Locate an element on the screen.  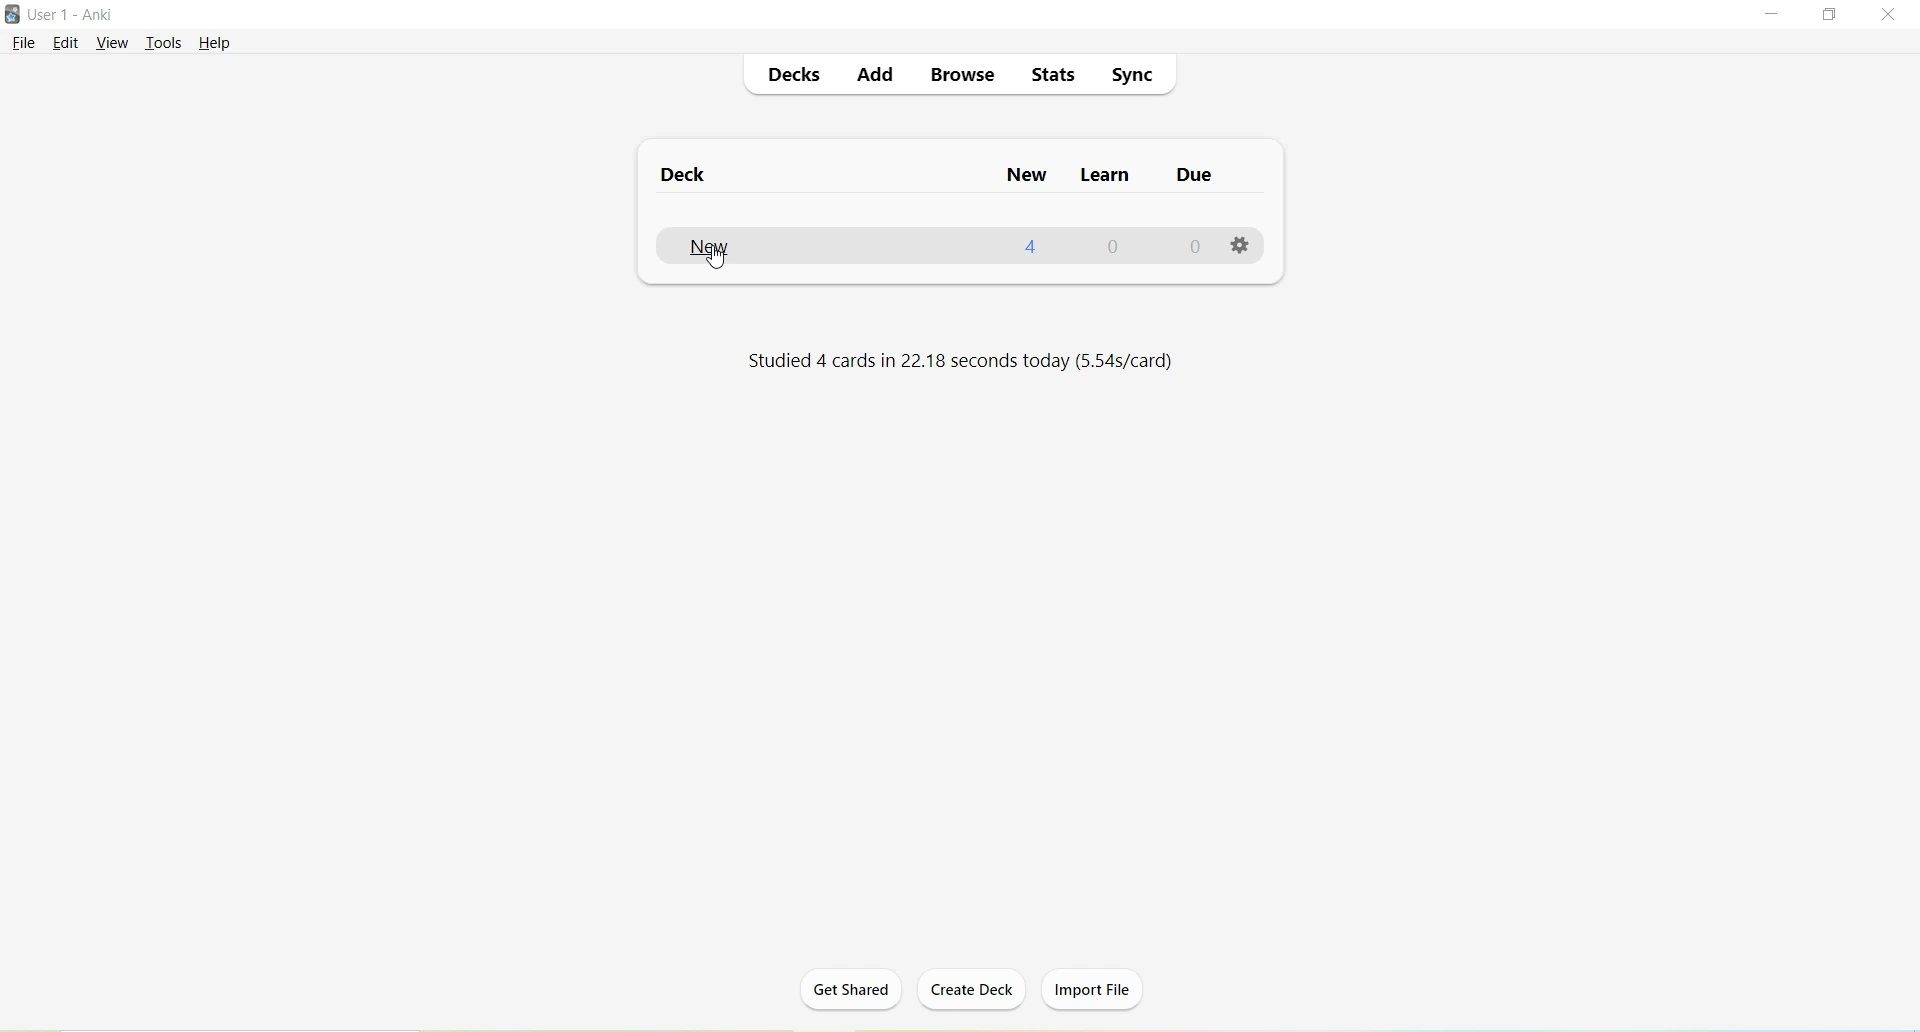
Options is located at coordinates (1242, 245).